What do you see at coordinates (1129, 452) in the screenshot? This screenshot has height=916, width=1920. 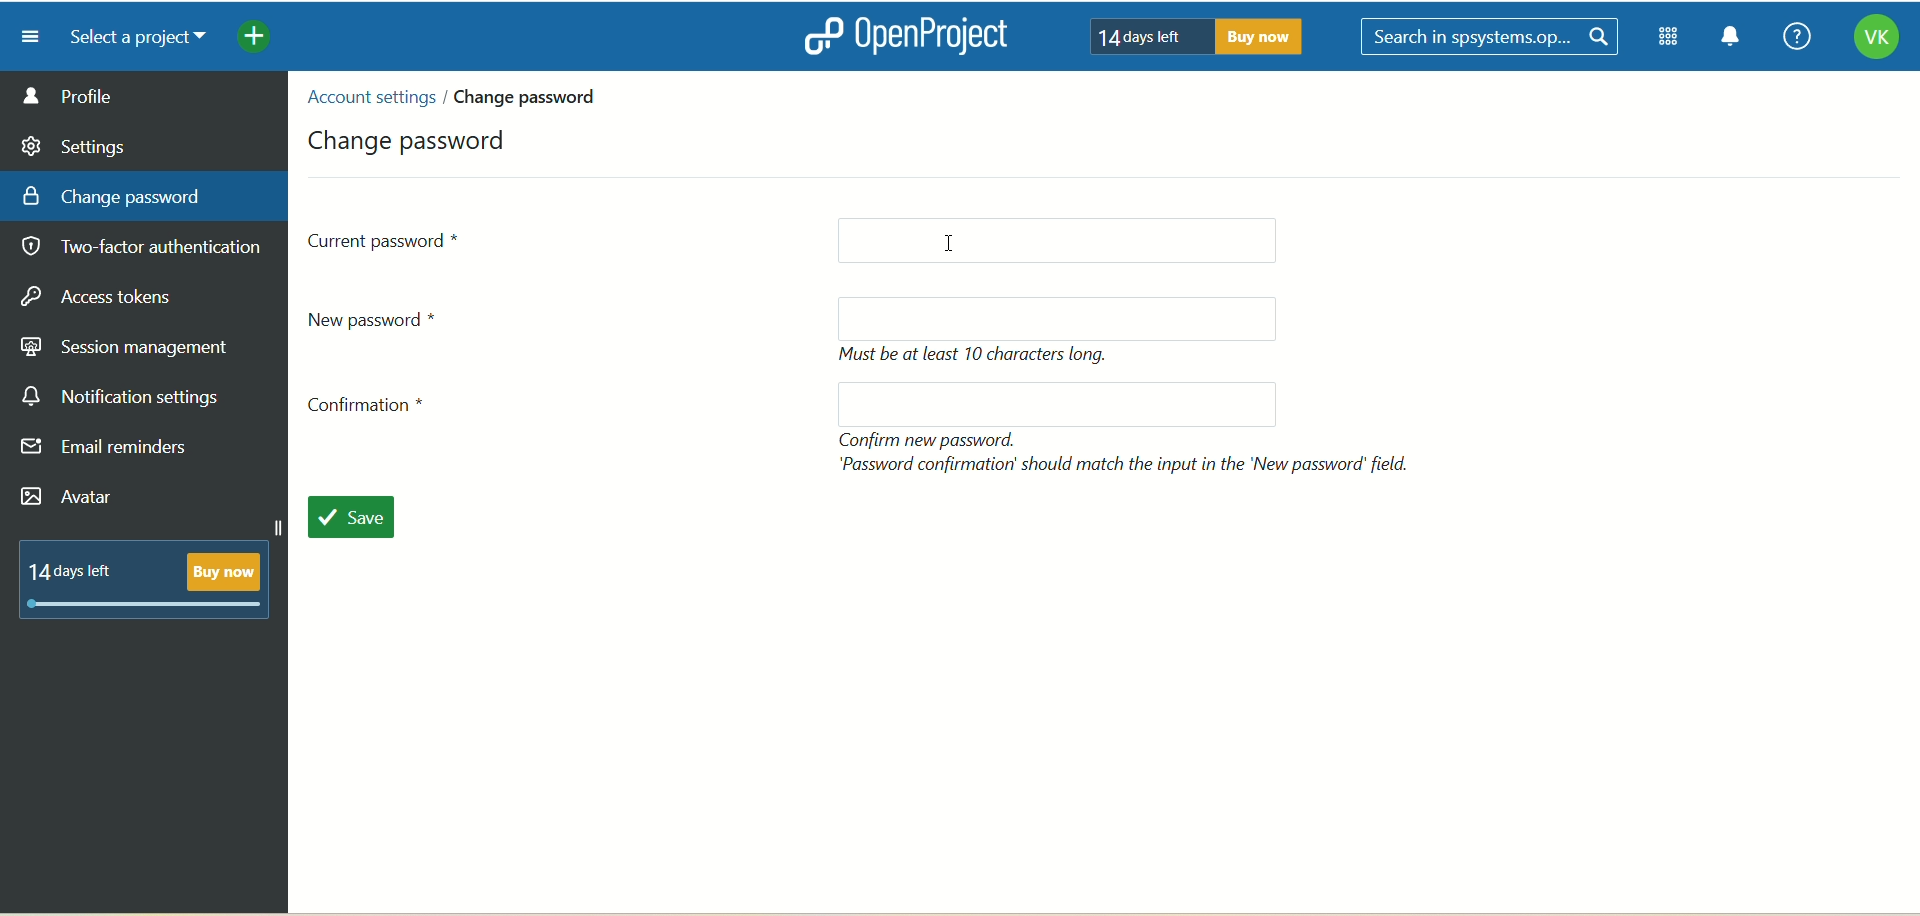 I see `text` at bounding box center [1129, 452].